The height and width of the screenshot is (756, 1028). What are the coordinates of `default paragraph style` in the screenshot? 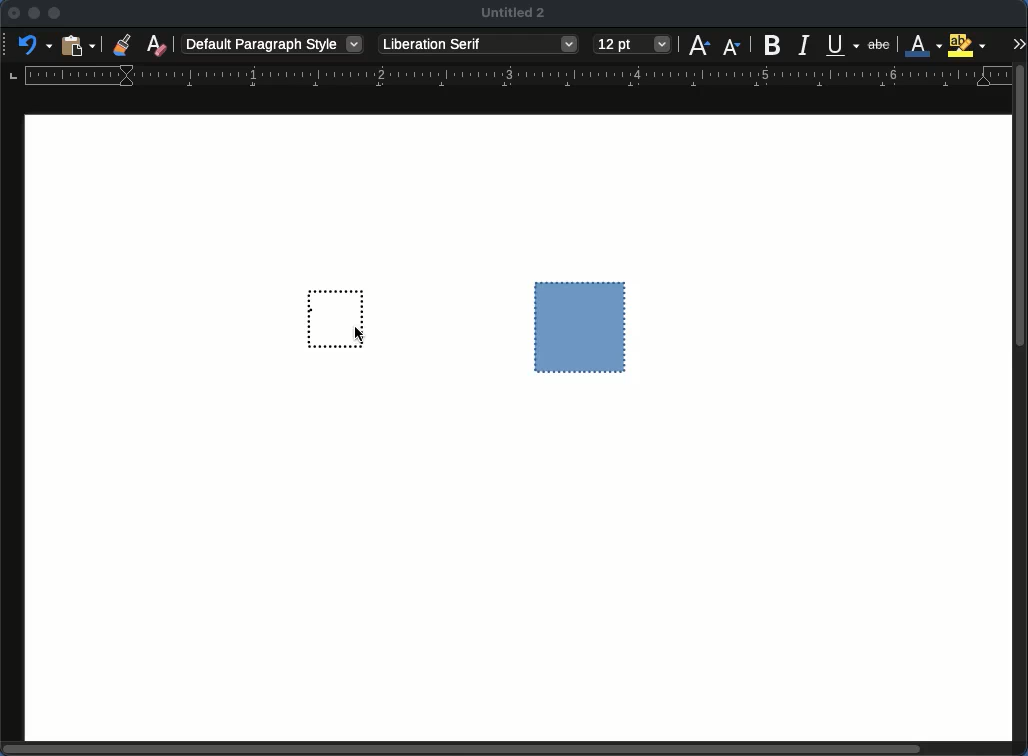 It's located at (275, 43).